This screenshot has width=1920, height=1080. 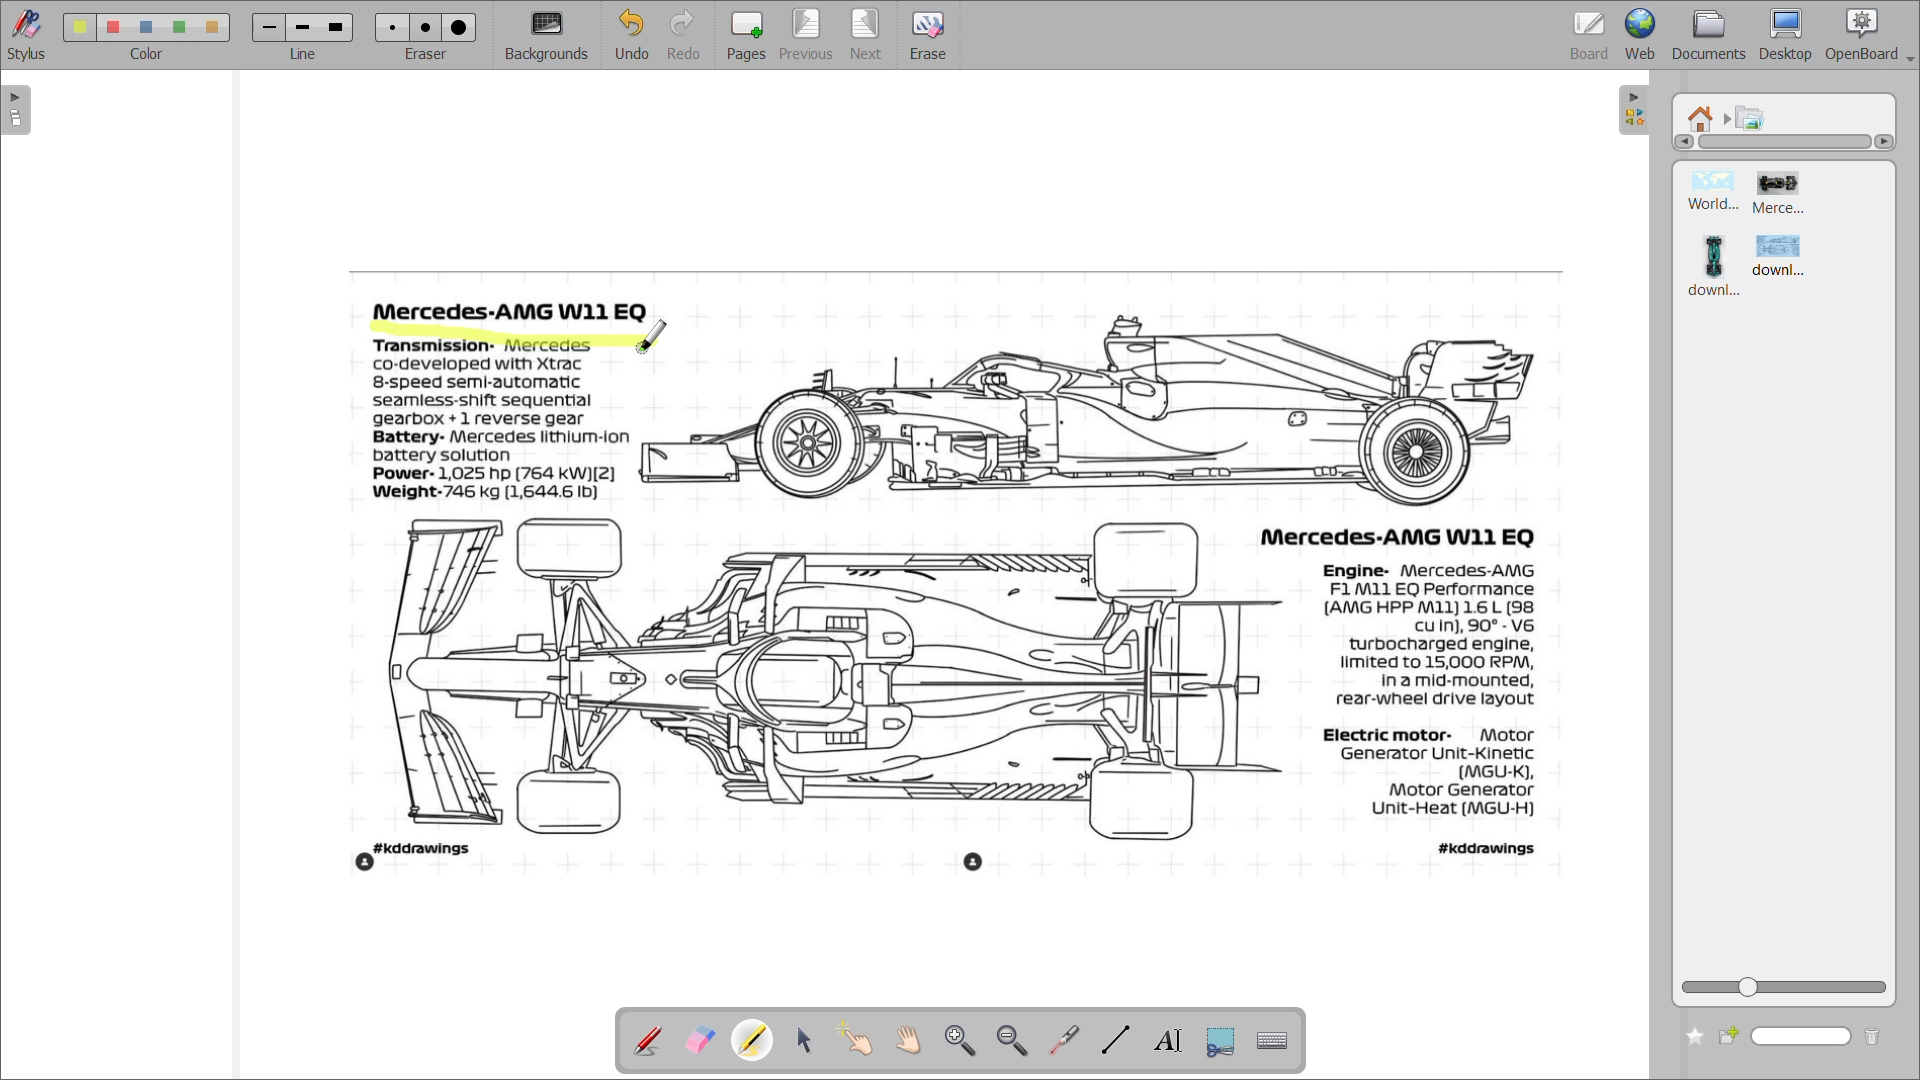 I want to click on board, so click(x=1589, y=35).